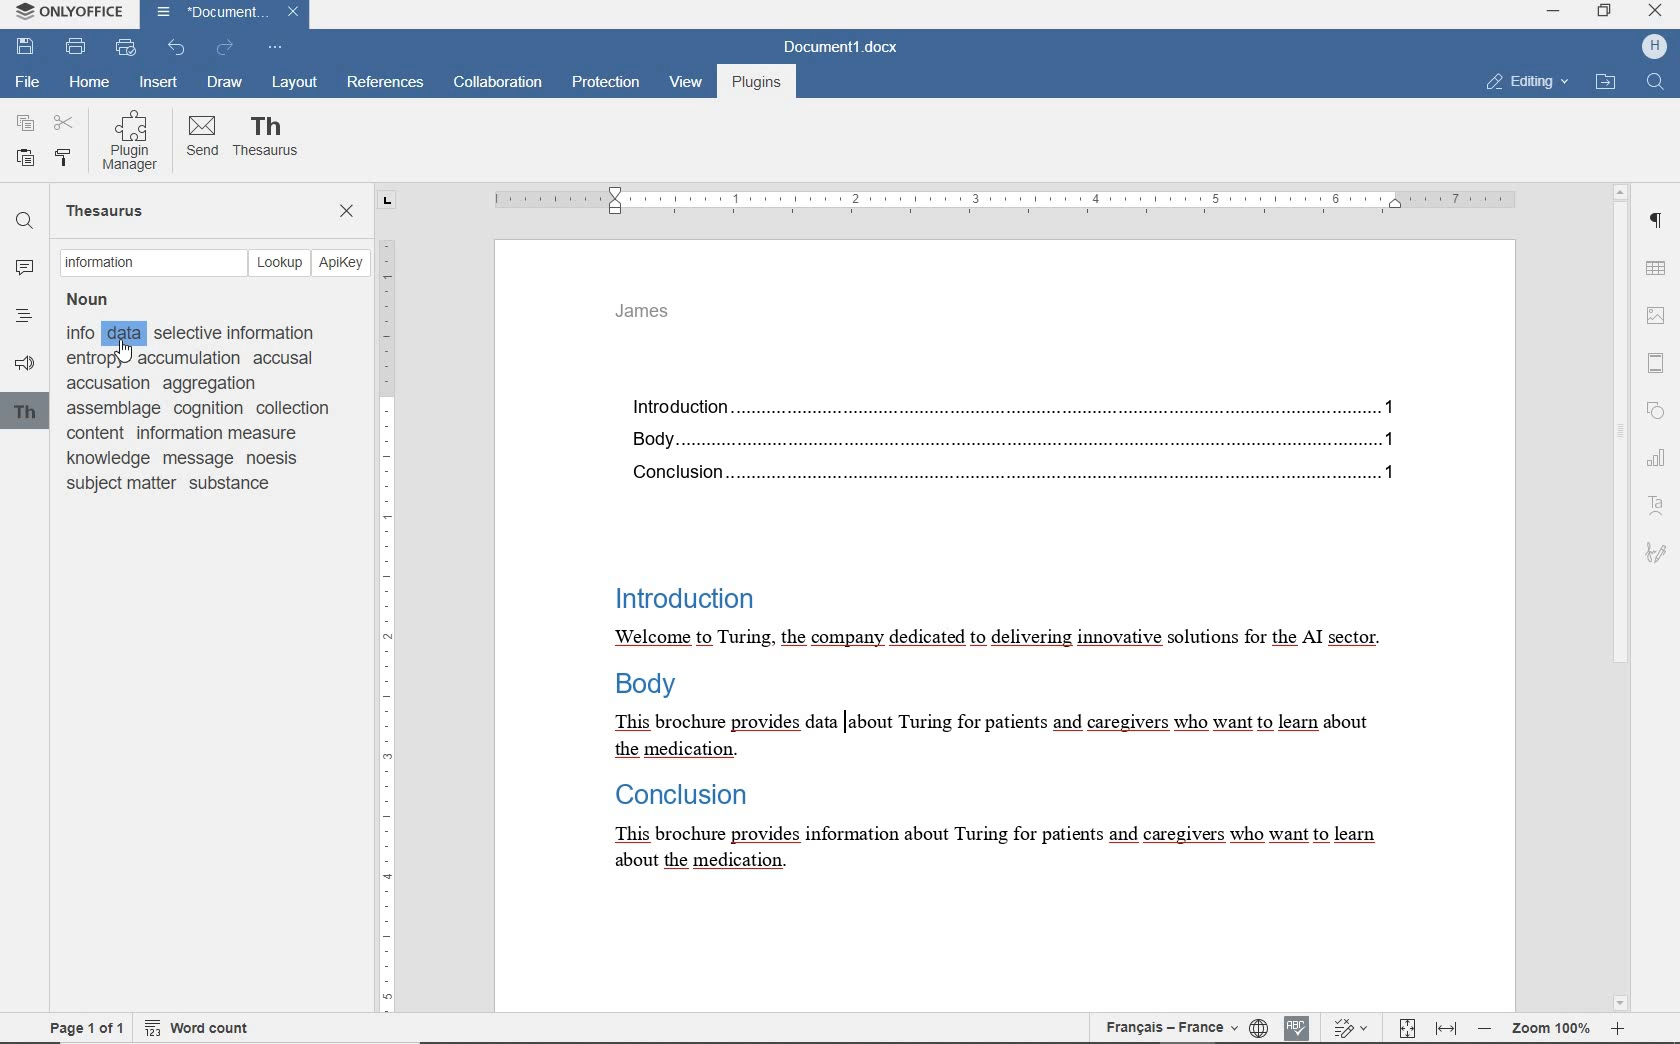 Image resolution: width=1680 pixels, height=1044 pixels. What do you see at coordinates (1658, 550) in the screenshot?
I see `SIGNATURE` at bounding box center [1658, 550].